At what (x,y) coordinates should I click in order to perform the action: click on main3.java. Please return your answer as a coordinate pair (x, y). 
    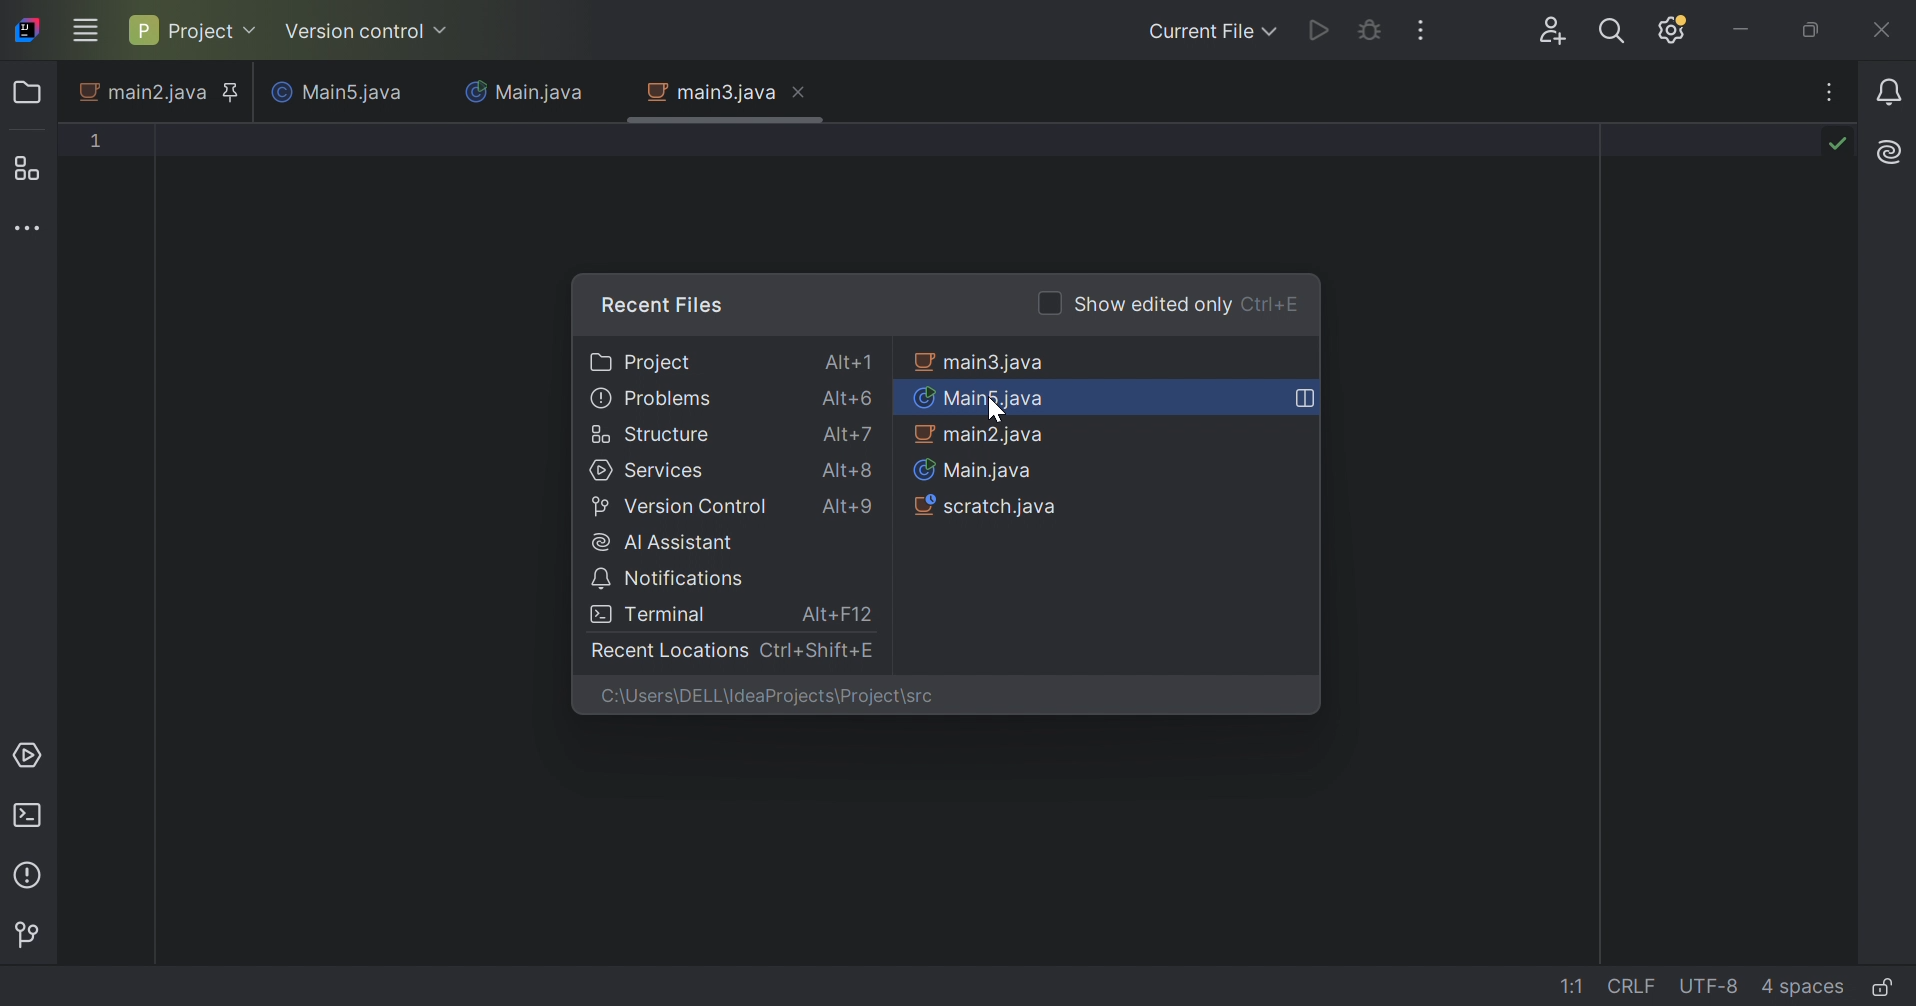
    Looking at the image, I should click on (710, 93).